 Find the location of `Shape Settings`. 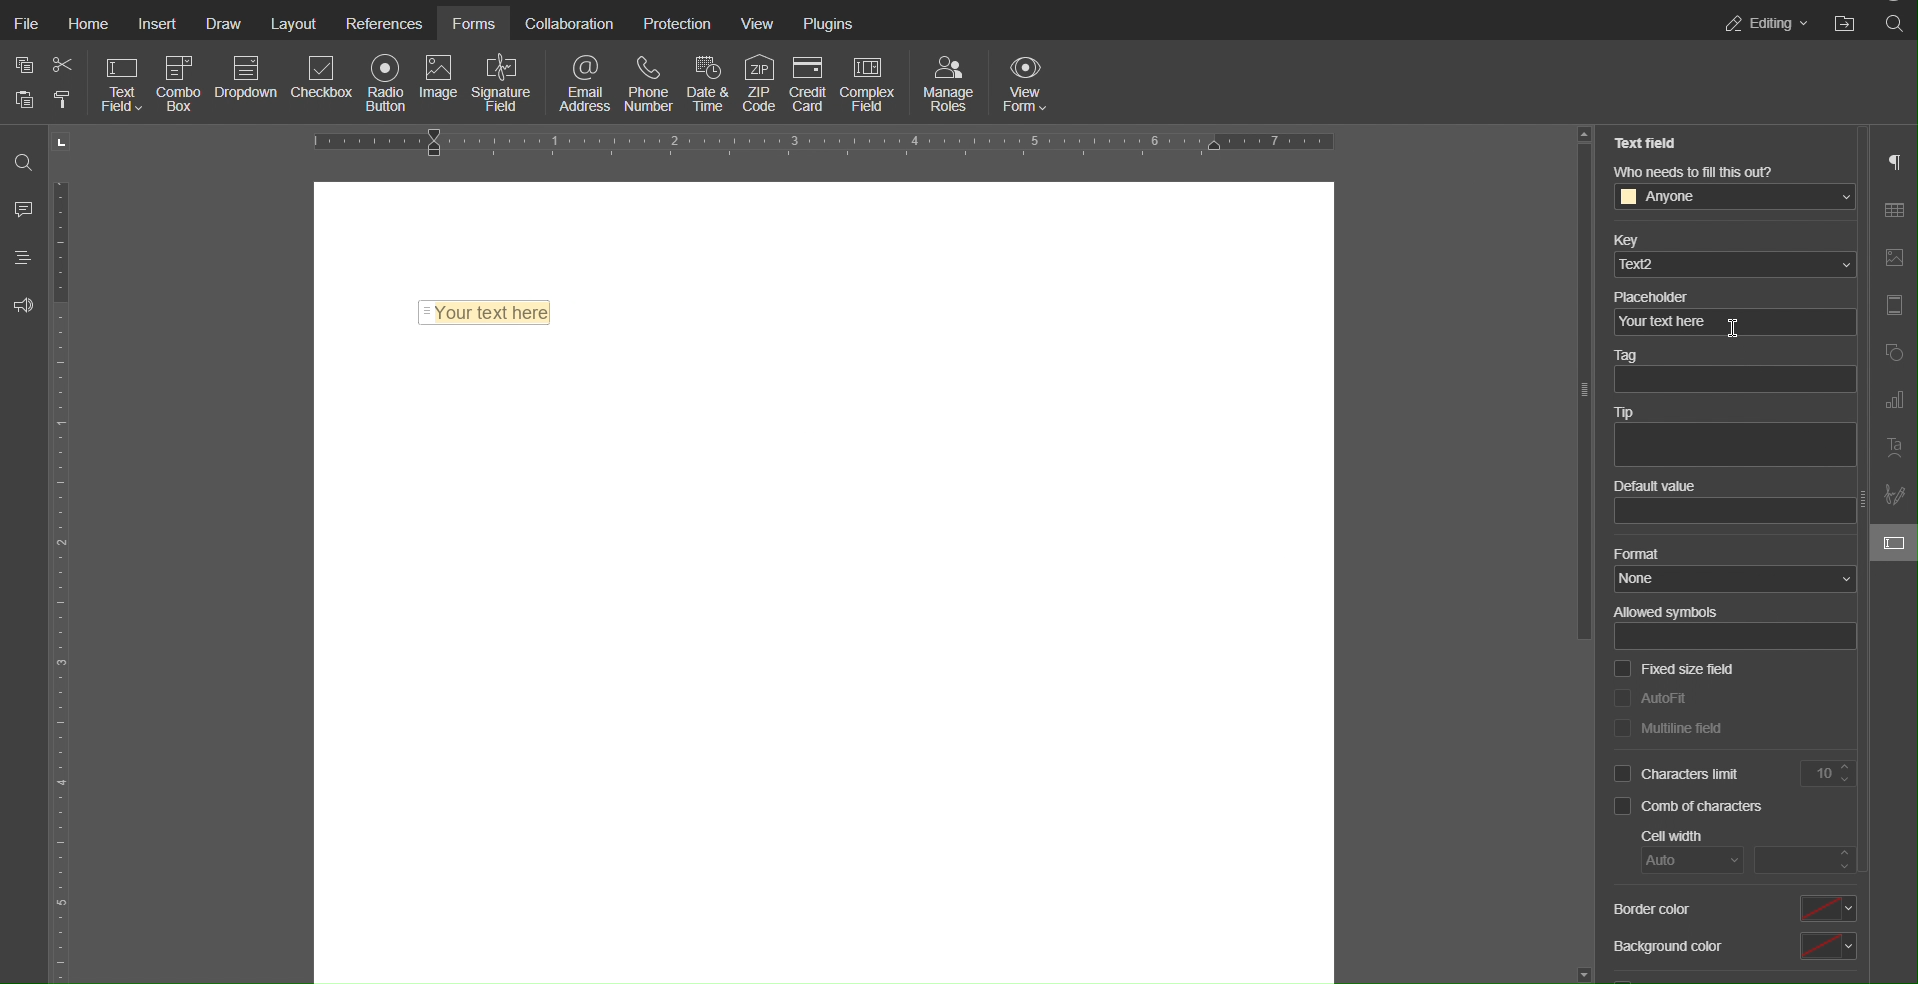

Shape Settings is located at coordinates (1892, 354).